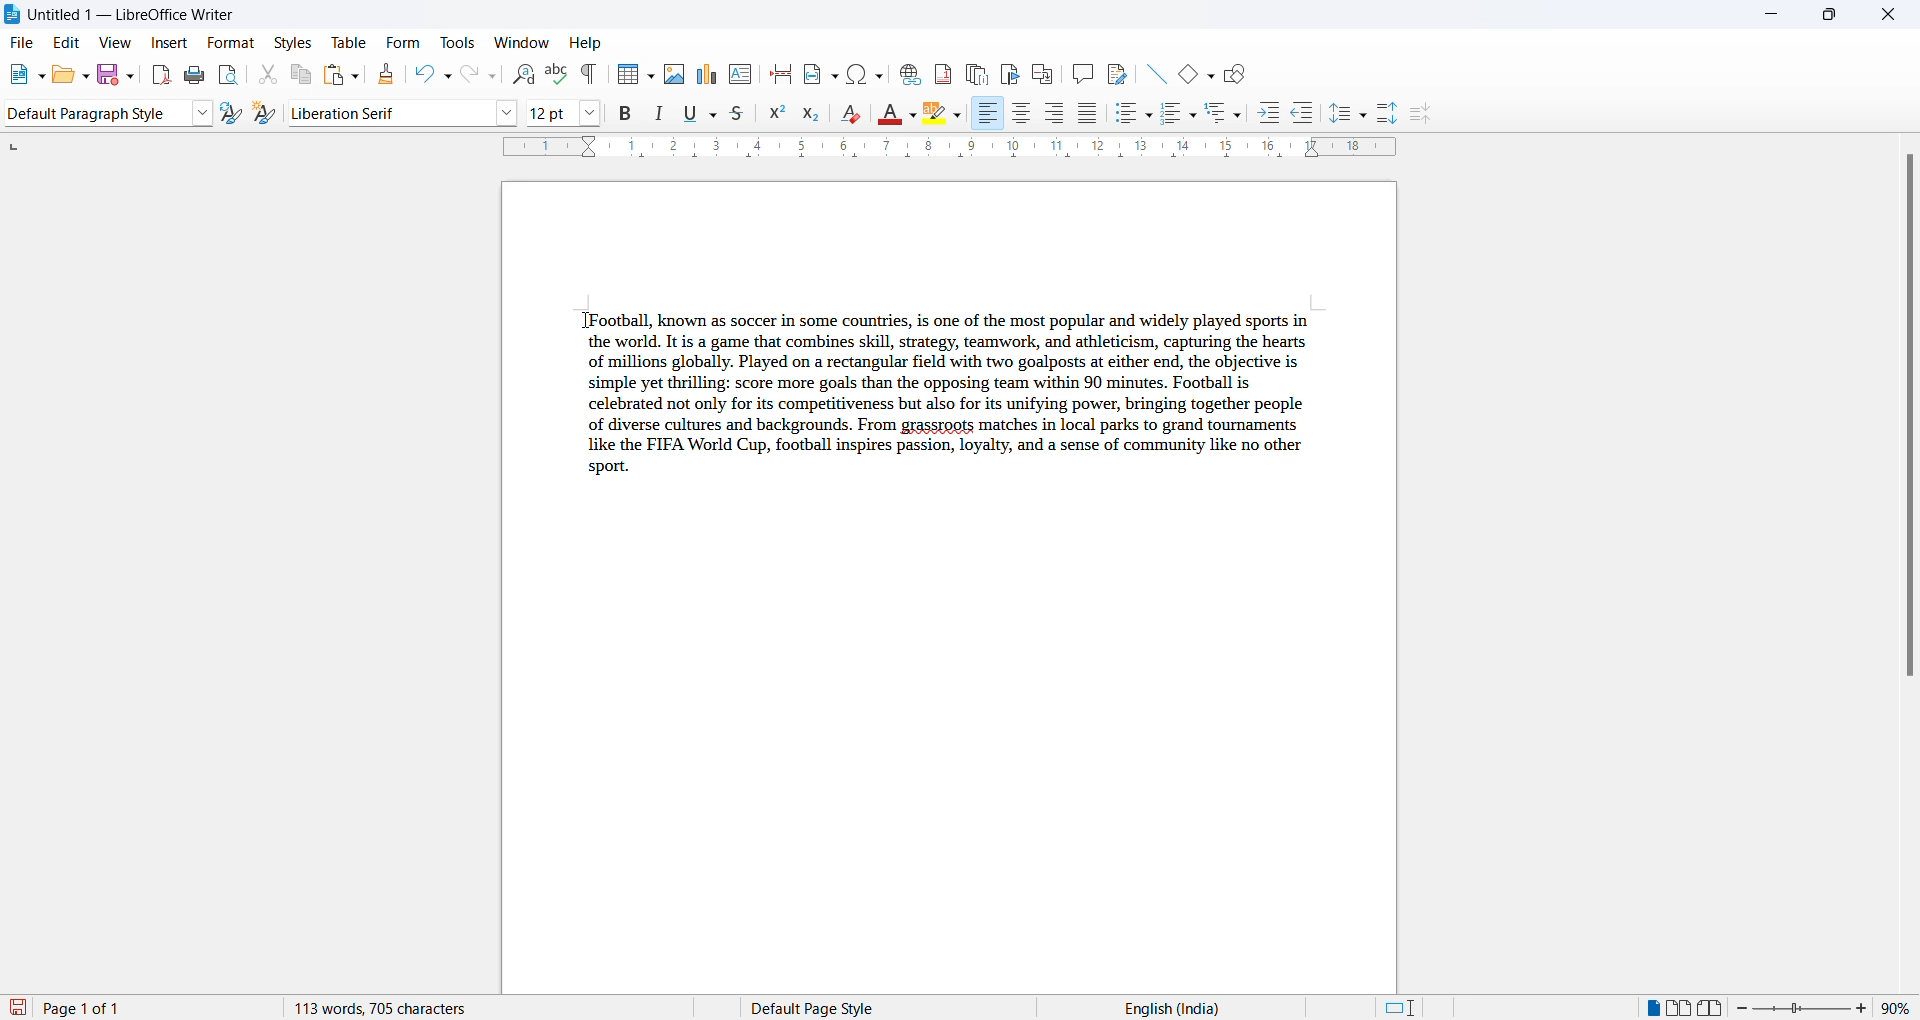 The image size is (1920, 1020). Describe the element at coordinates (1084, 73) in the screenshot. I see `insert comments` at that location.